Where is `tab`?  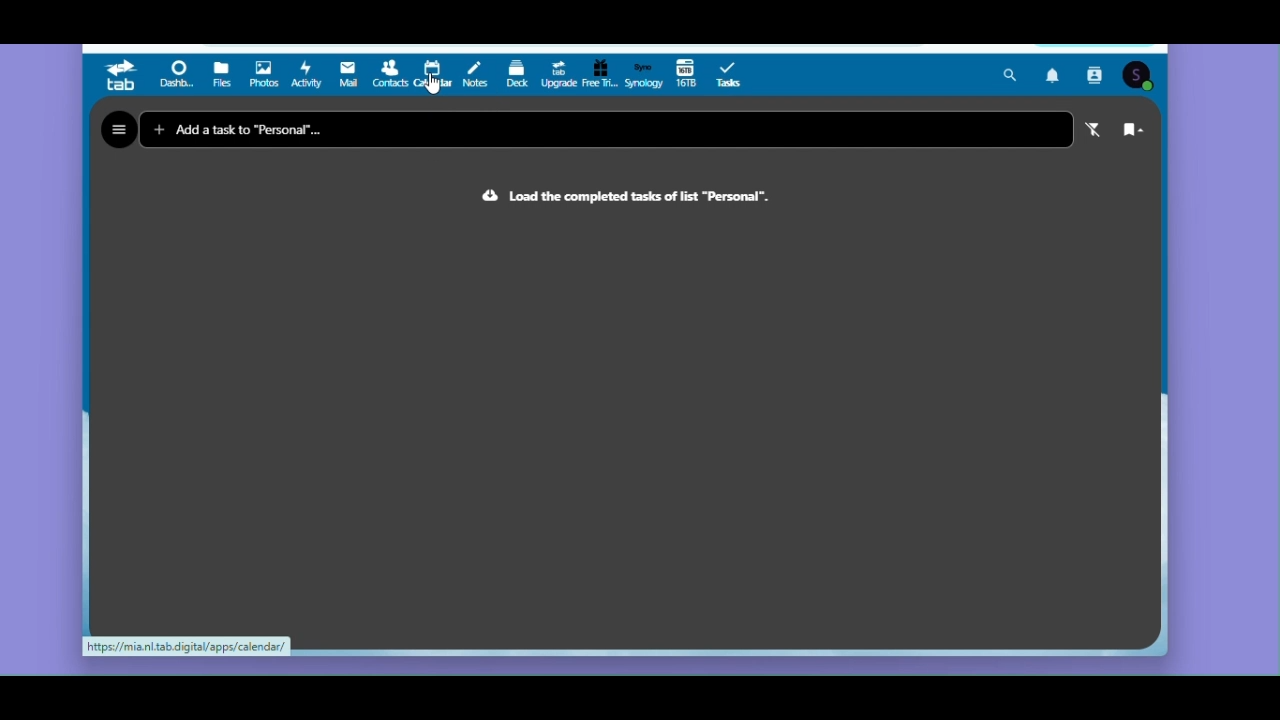 tab is located at coordinates (122, 76).